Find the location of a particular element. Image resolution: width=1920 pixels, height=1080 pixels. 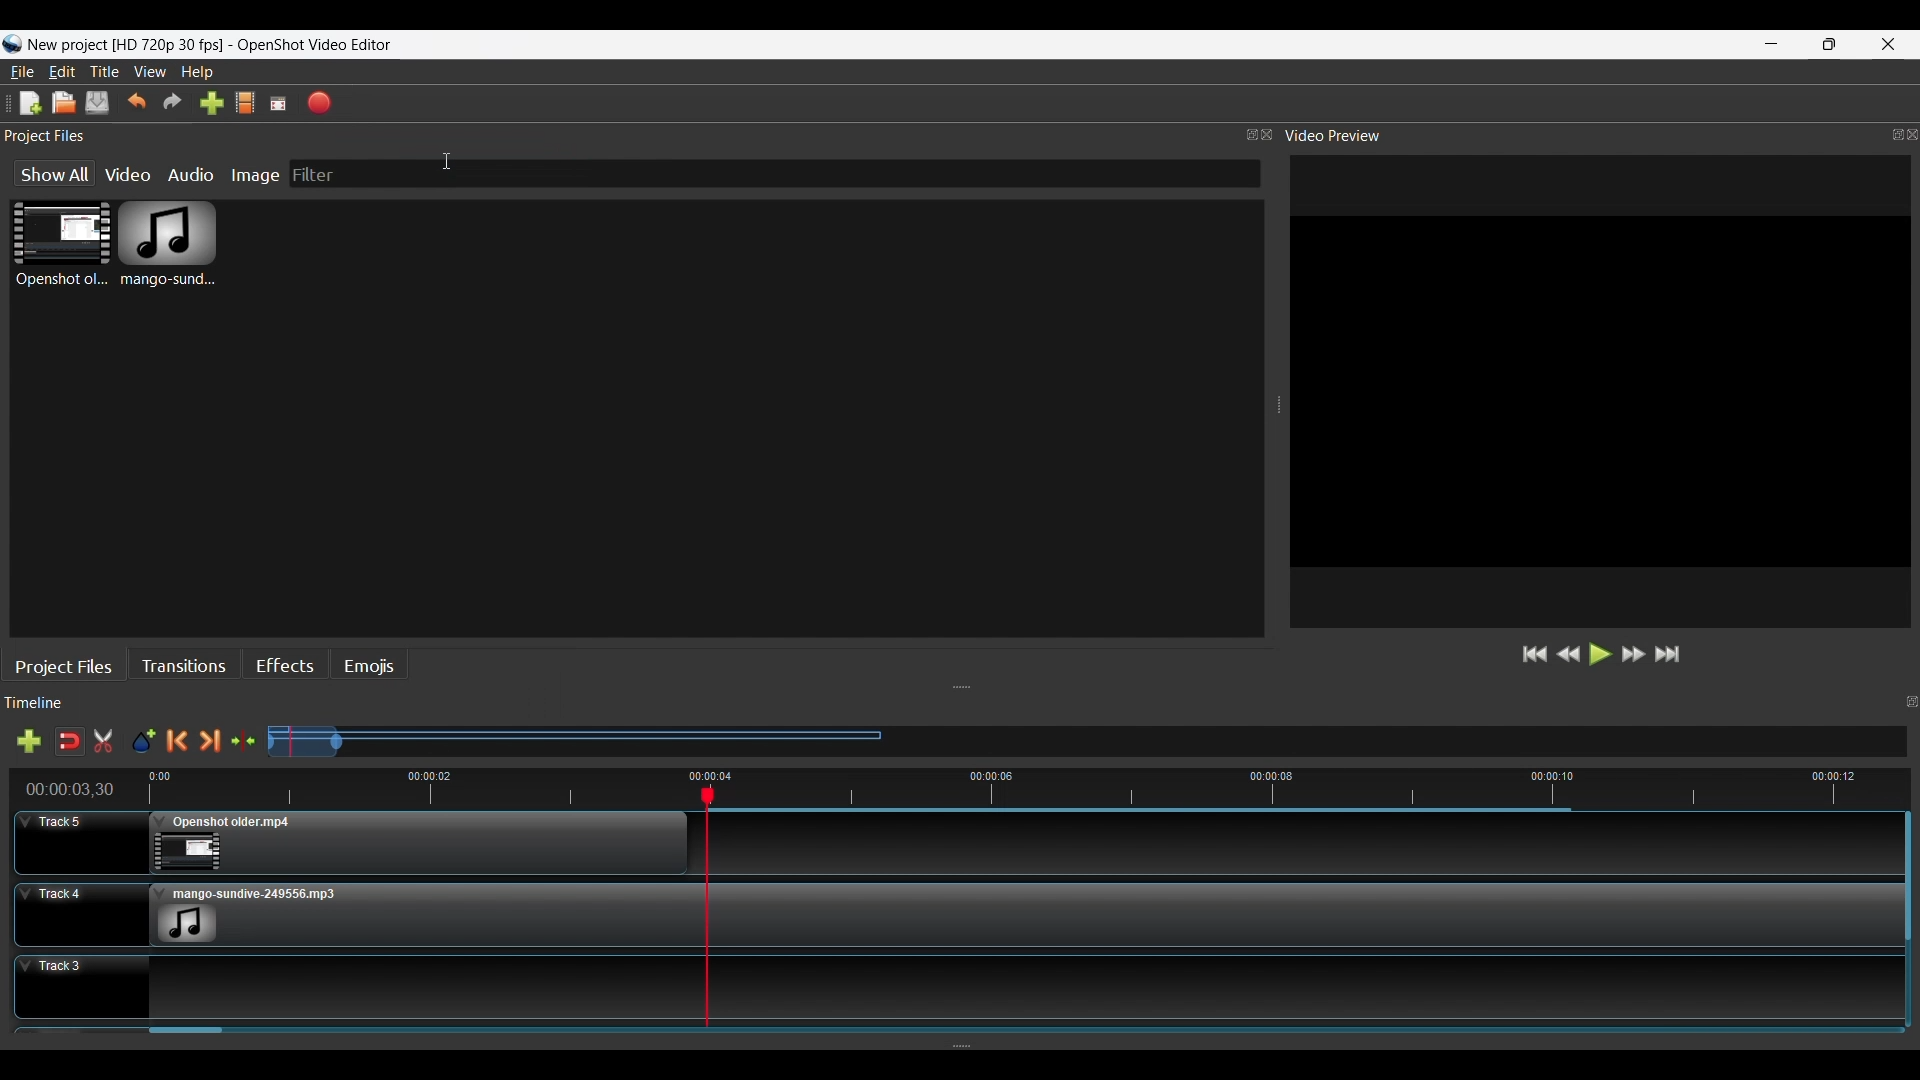

Preview Window is located at coordinates (1600, 393).